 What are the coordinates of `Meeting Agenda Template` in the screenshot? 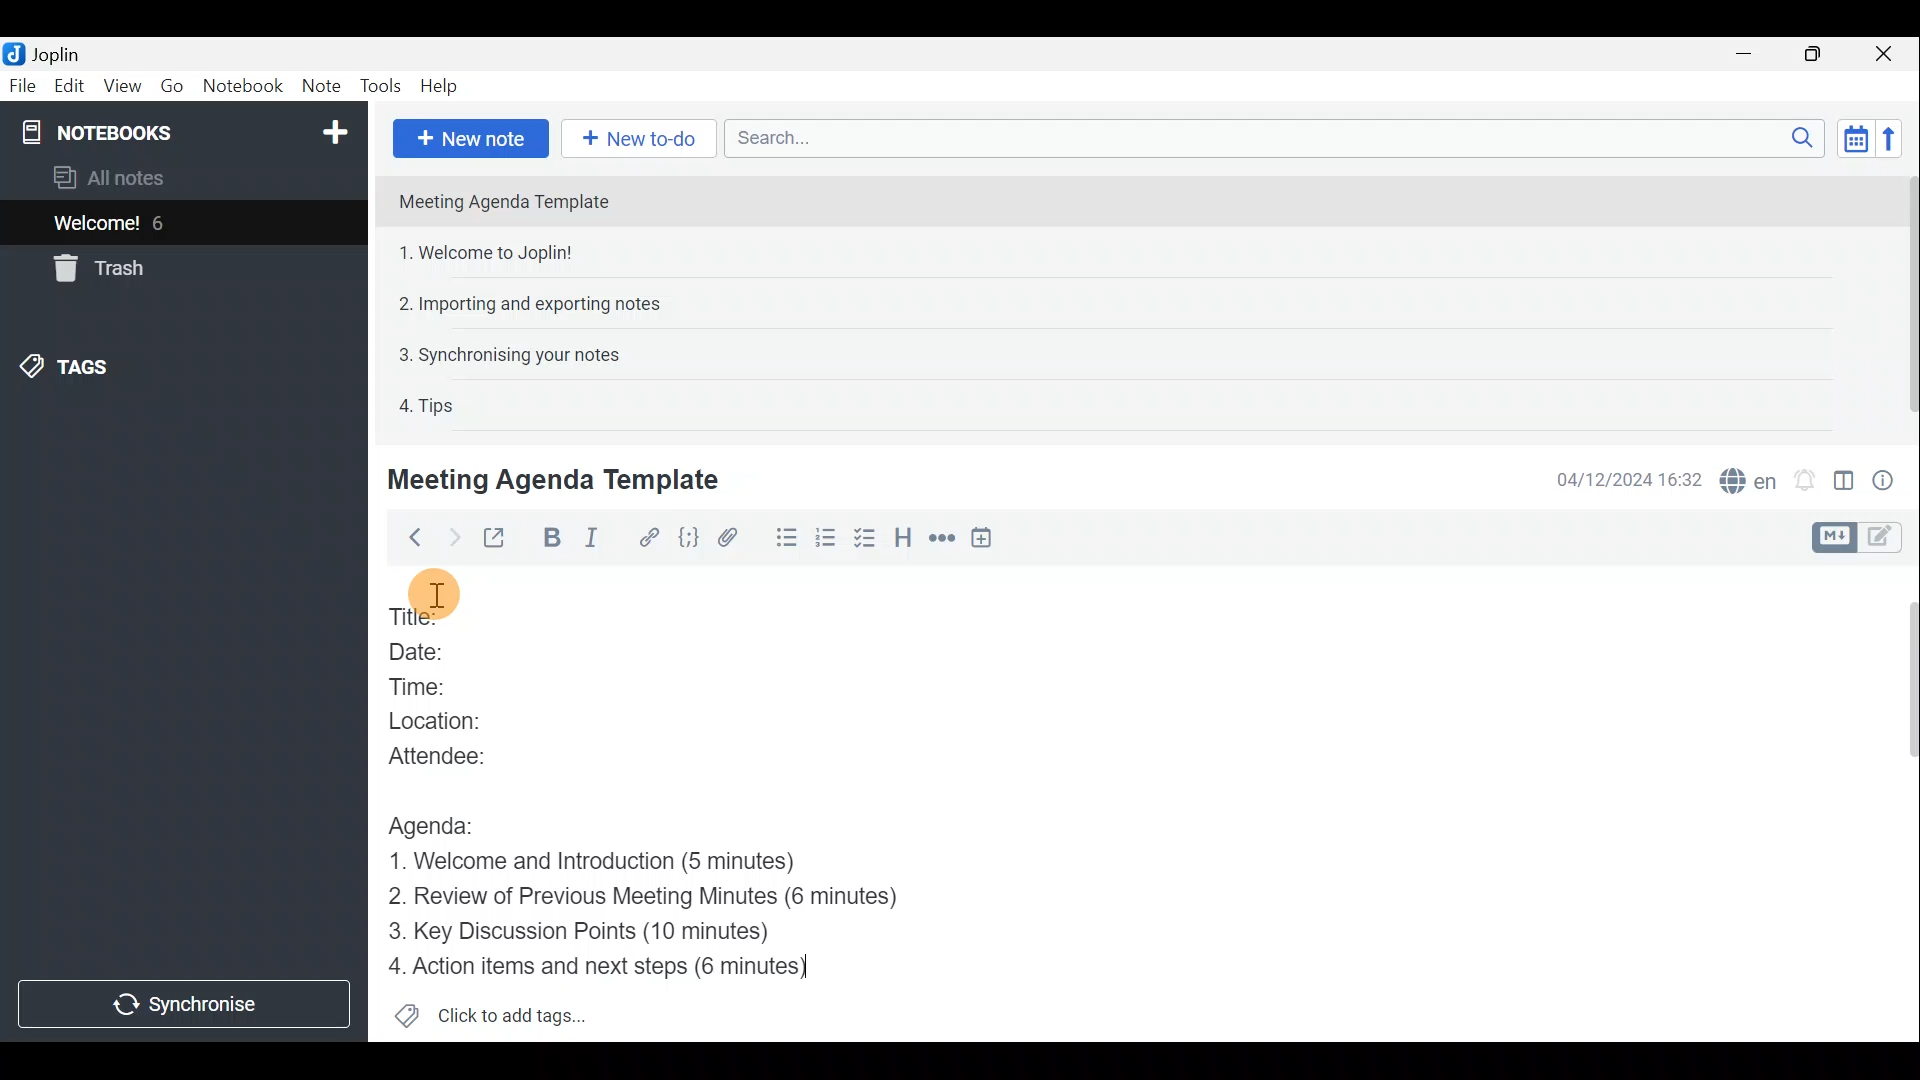 It's located at (557, 479).